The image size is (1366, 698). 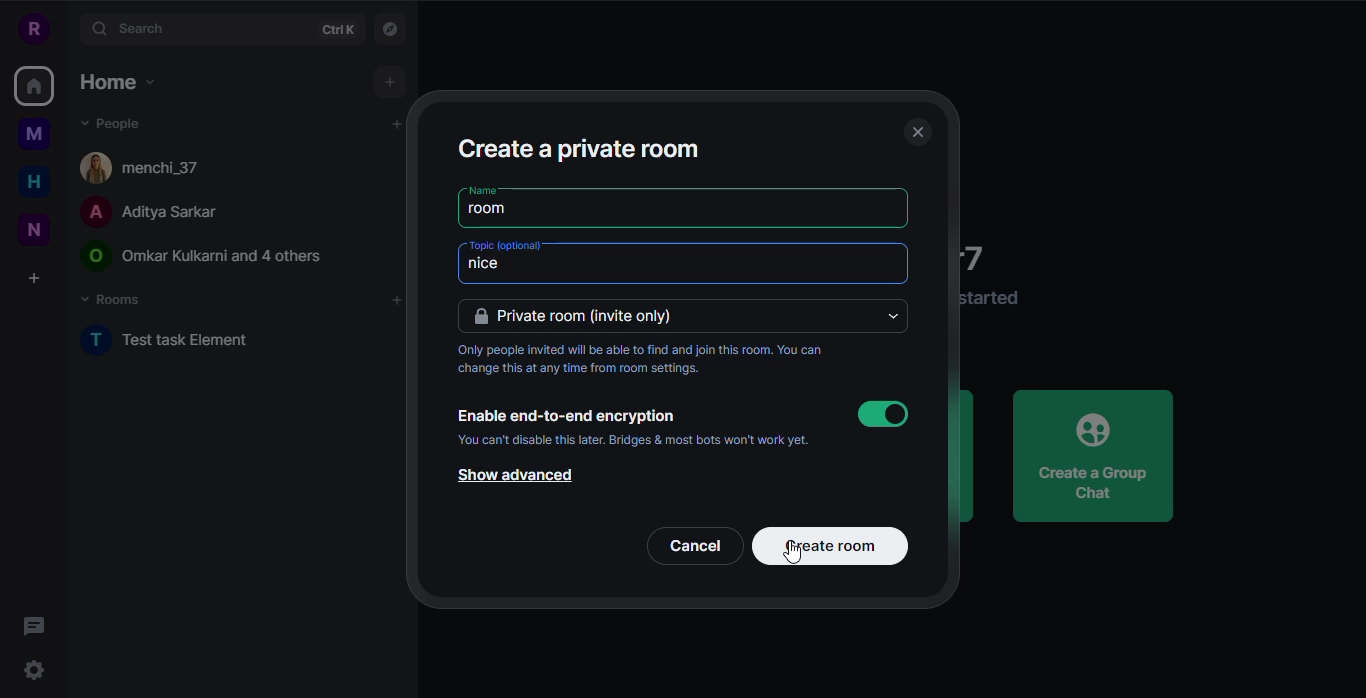 What do you see at coordinates (132, 28) in the screenshot?
I see `search` at bounding box center [132, 28].